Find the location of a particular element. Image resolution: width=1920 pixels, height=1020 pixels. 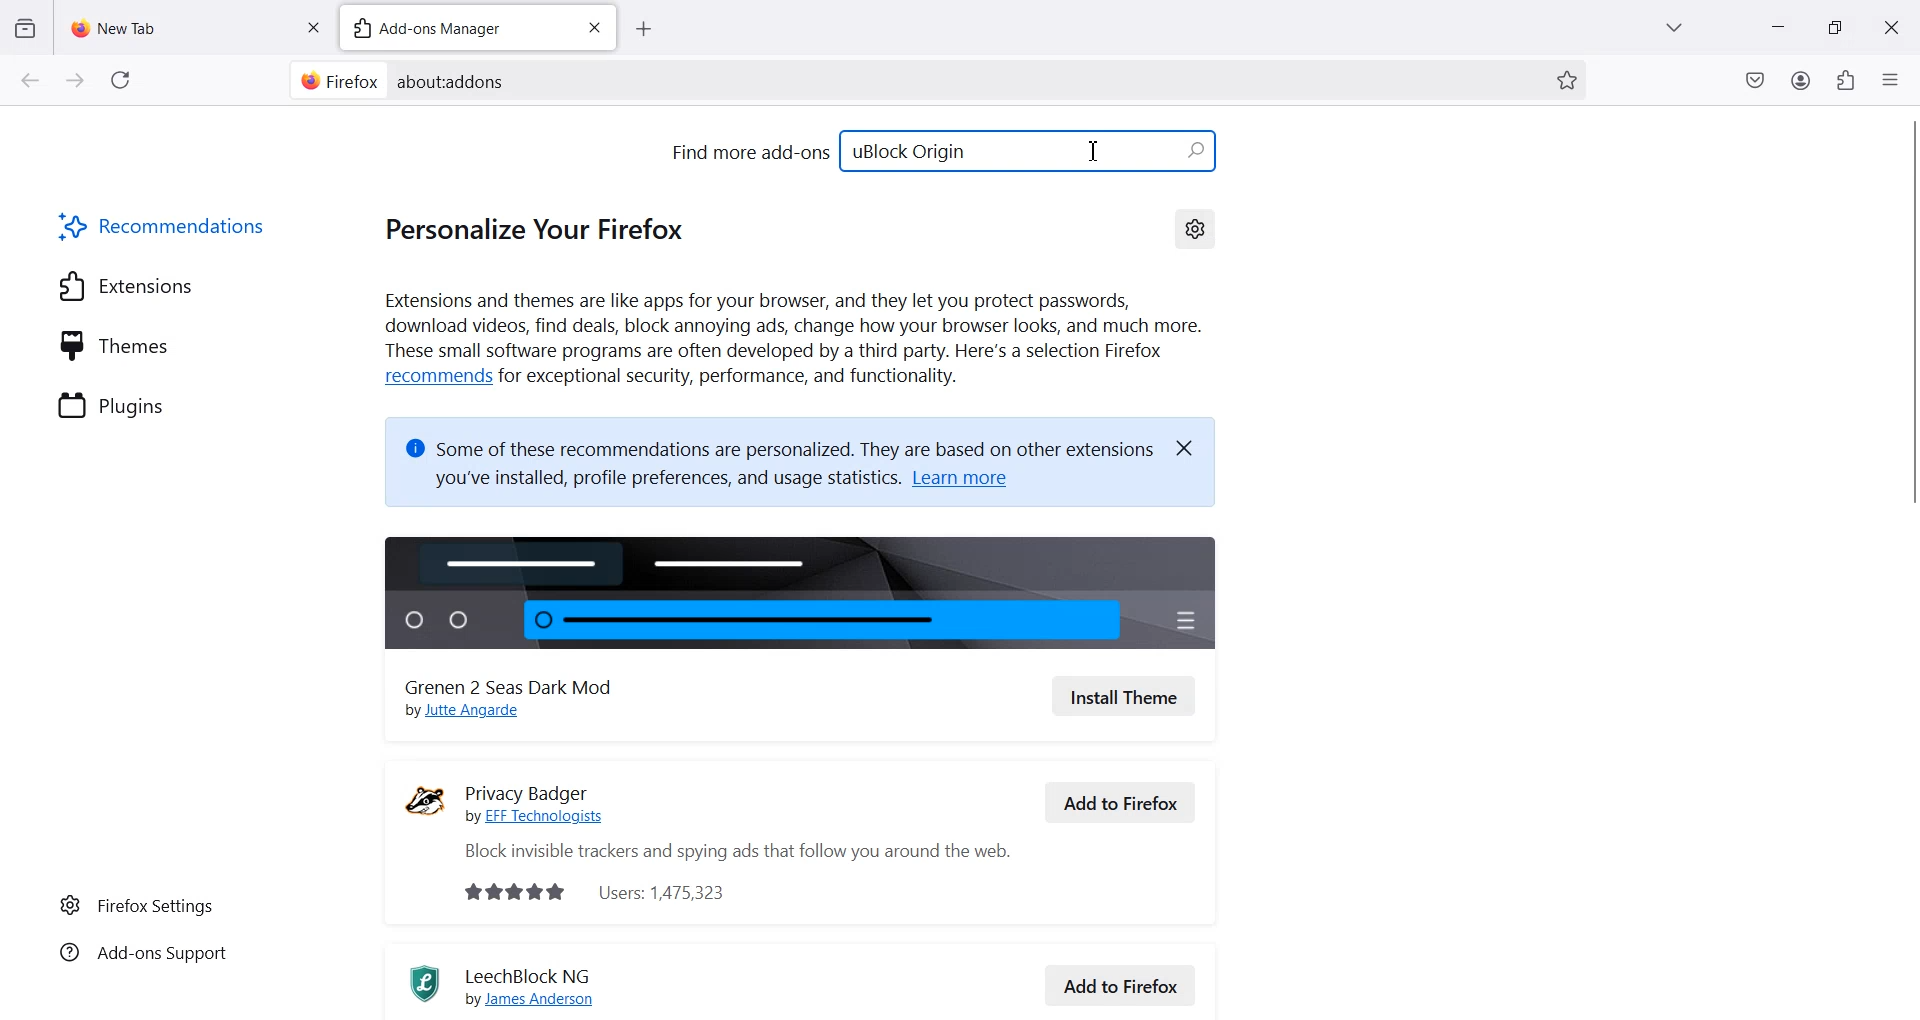

by Jutte Angarde is located at coordinates (474, 713).